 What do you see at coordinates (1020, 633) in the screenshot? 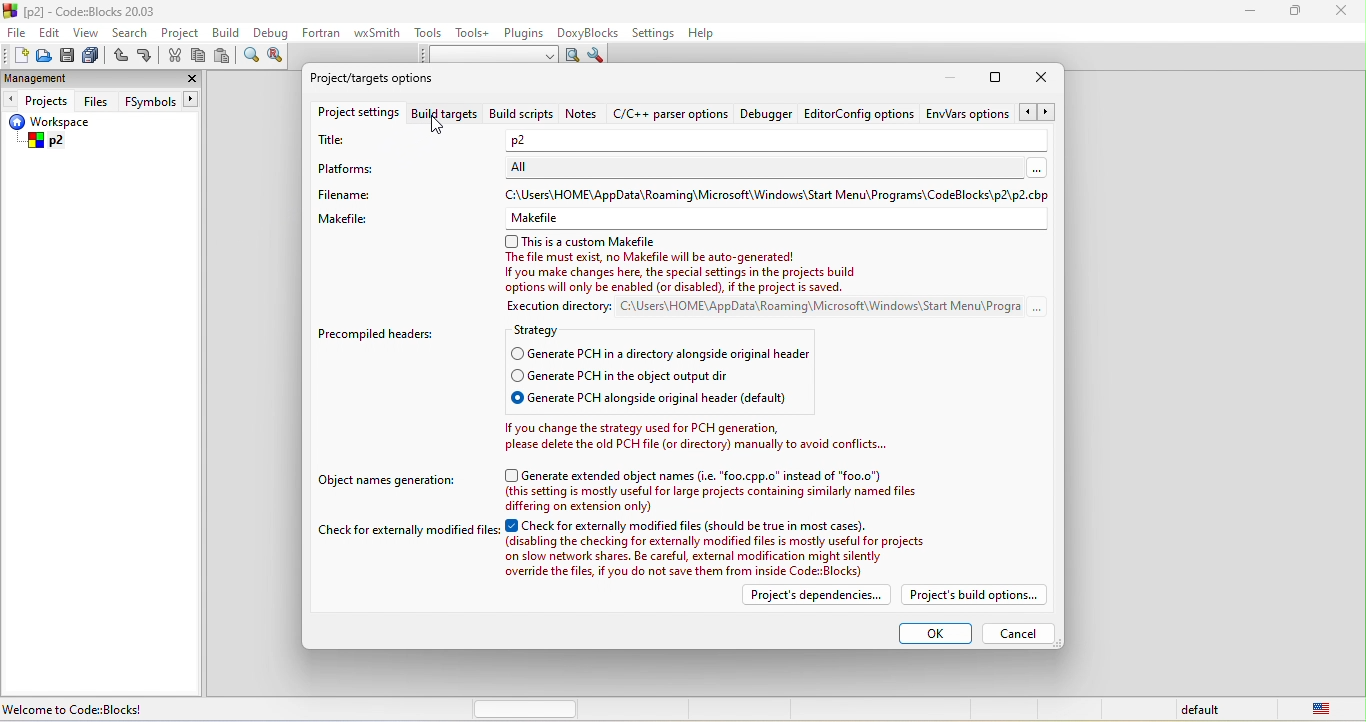
I see `cancel` at bounding box center [1020, 633].